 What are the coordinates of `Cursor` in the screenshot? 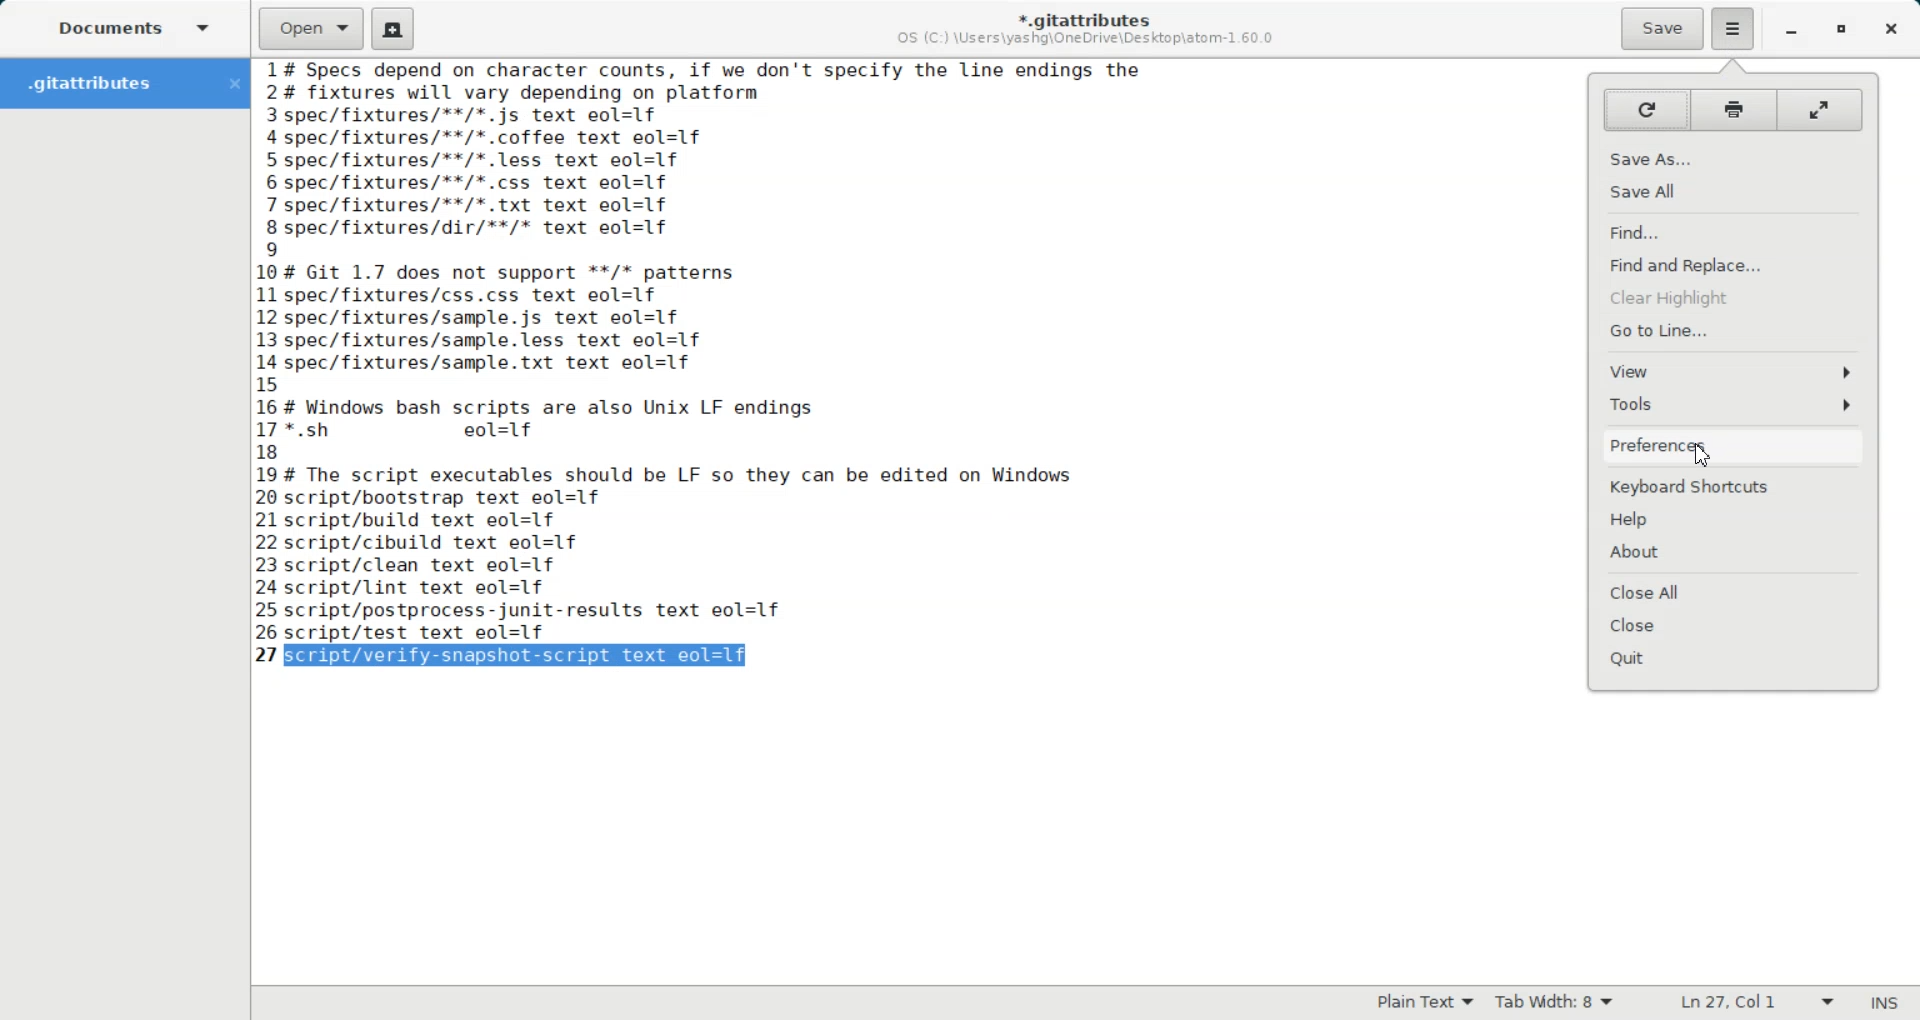 It's located at (1701, 455).